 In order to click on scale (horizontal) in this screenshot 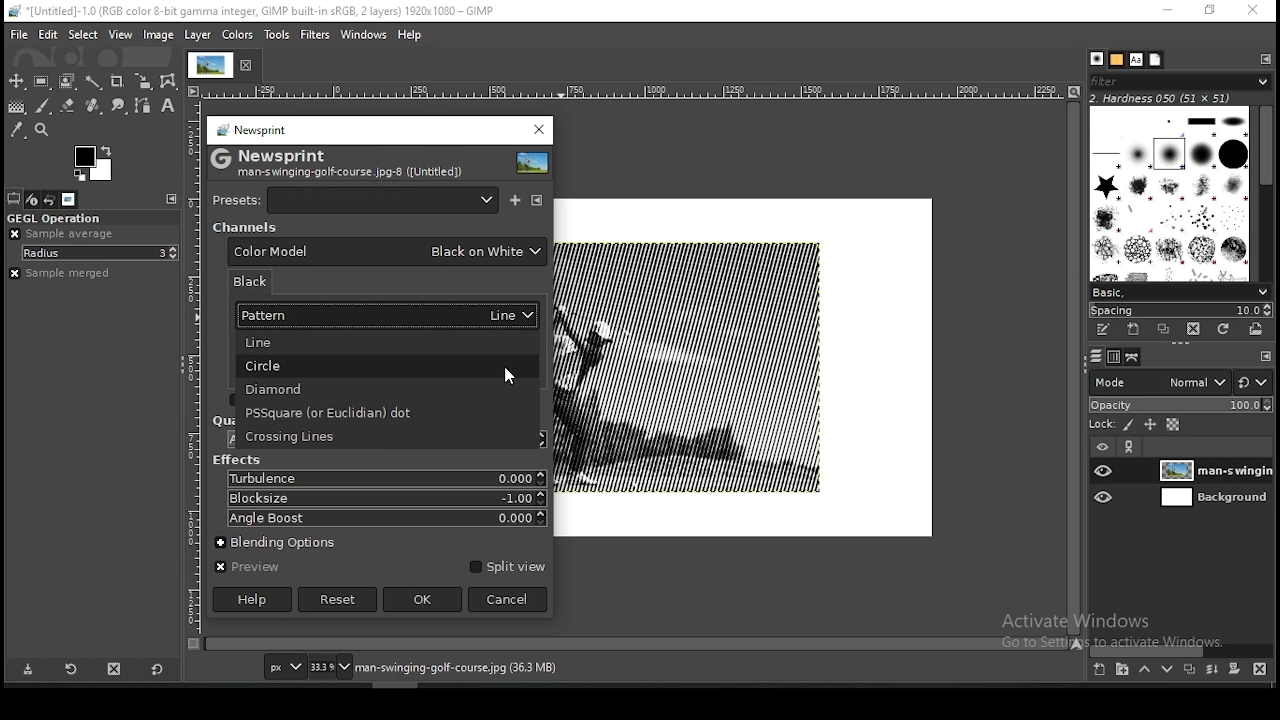, I will do `click(635, 92)`.